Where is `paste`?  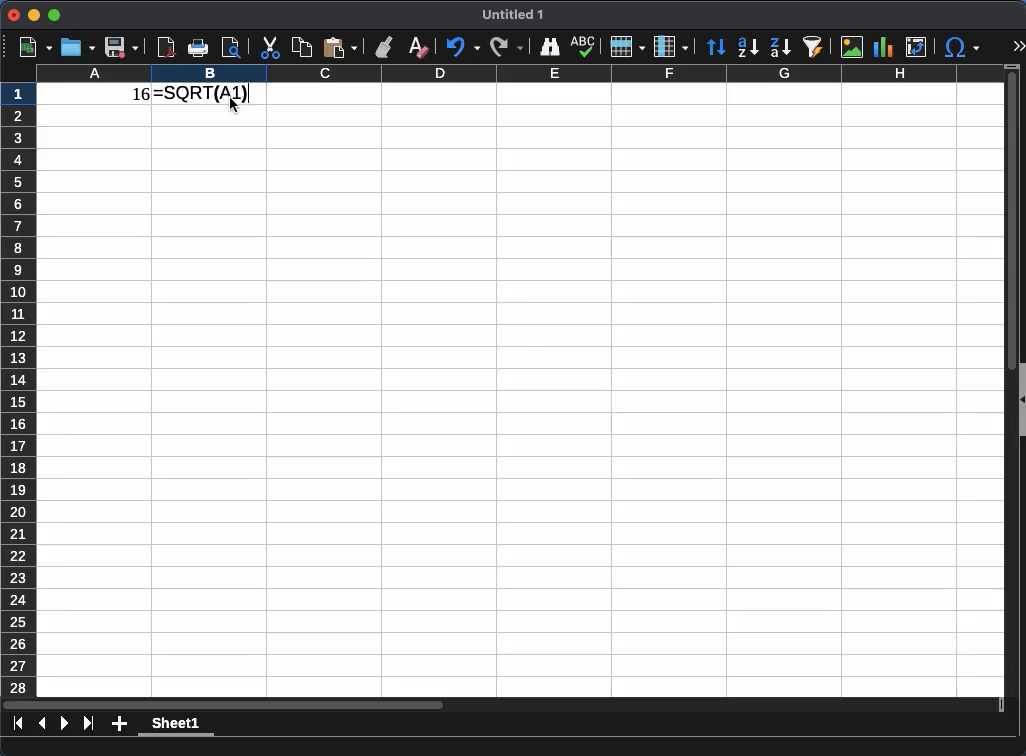 paste is located at coordinates (340, 48).